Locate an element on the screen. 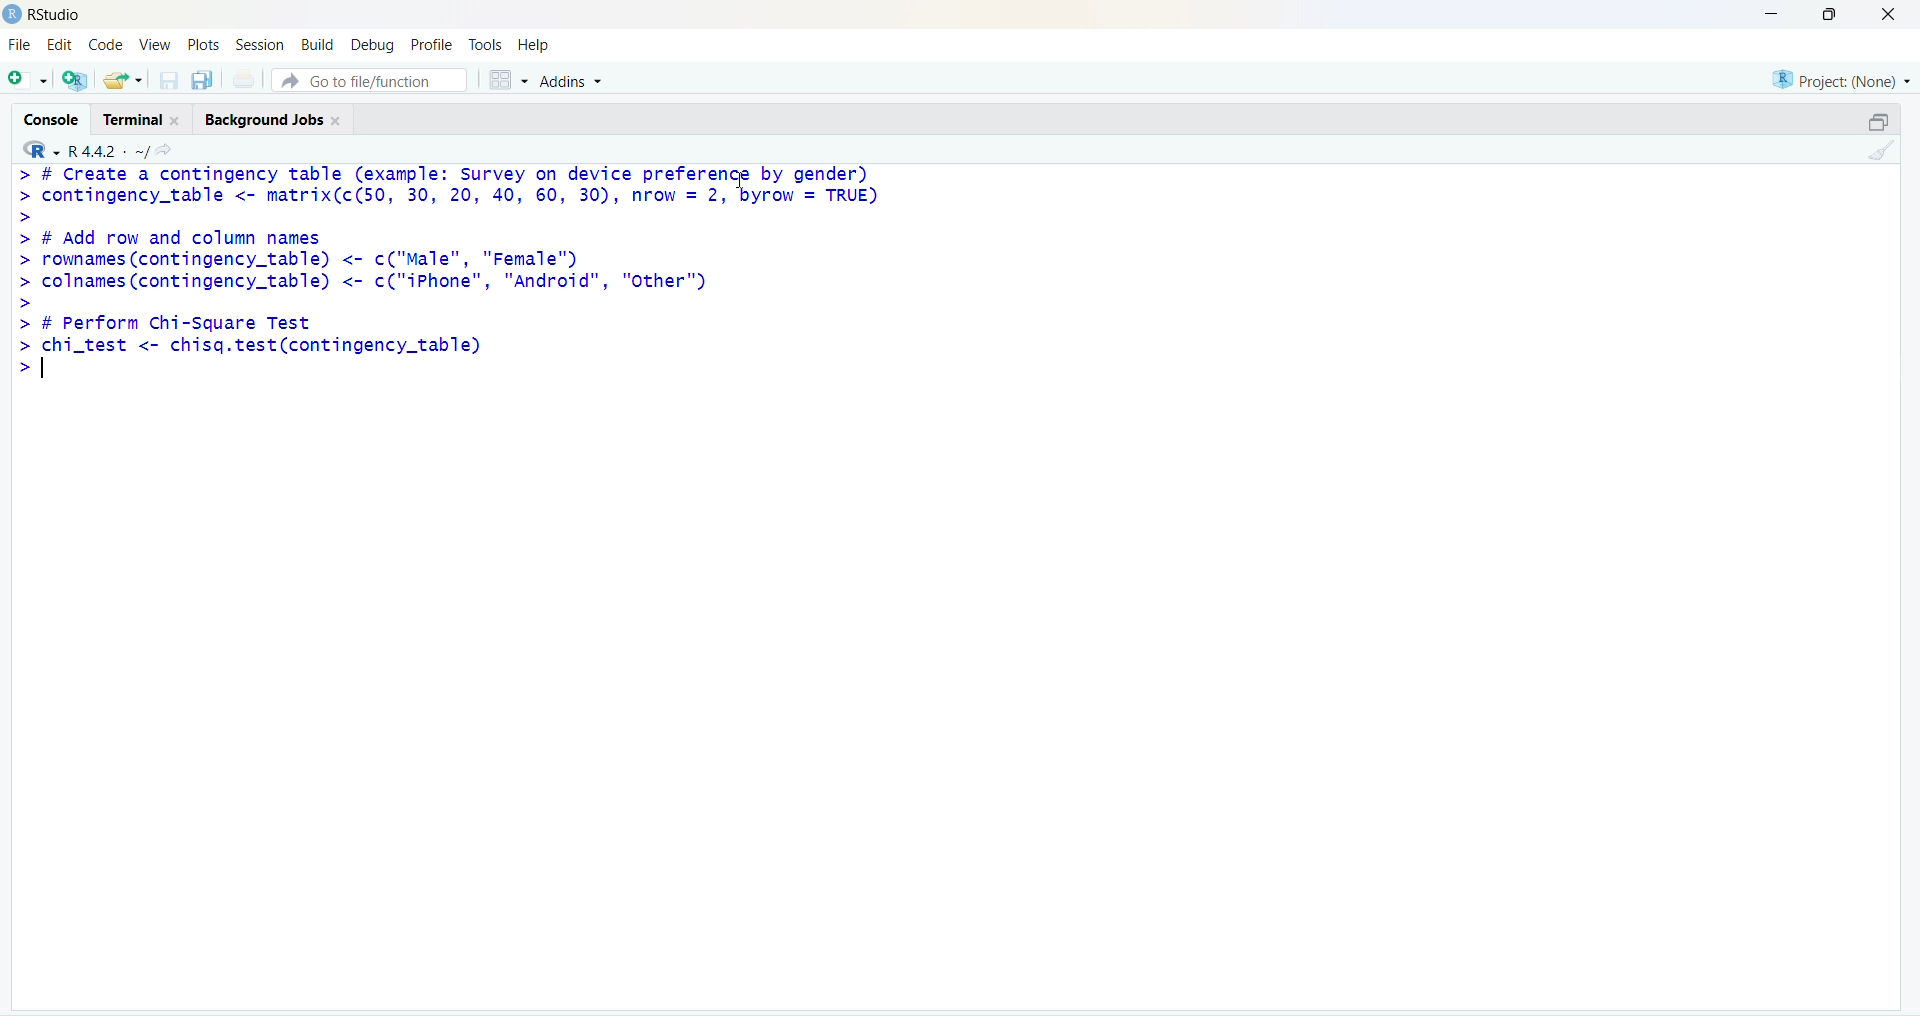  grid is located at coordinates (510, 81).